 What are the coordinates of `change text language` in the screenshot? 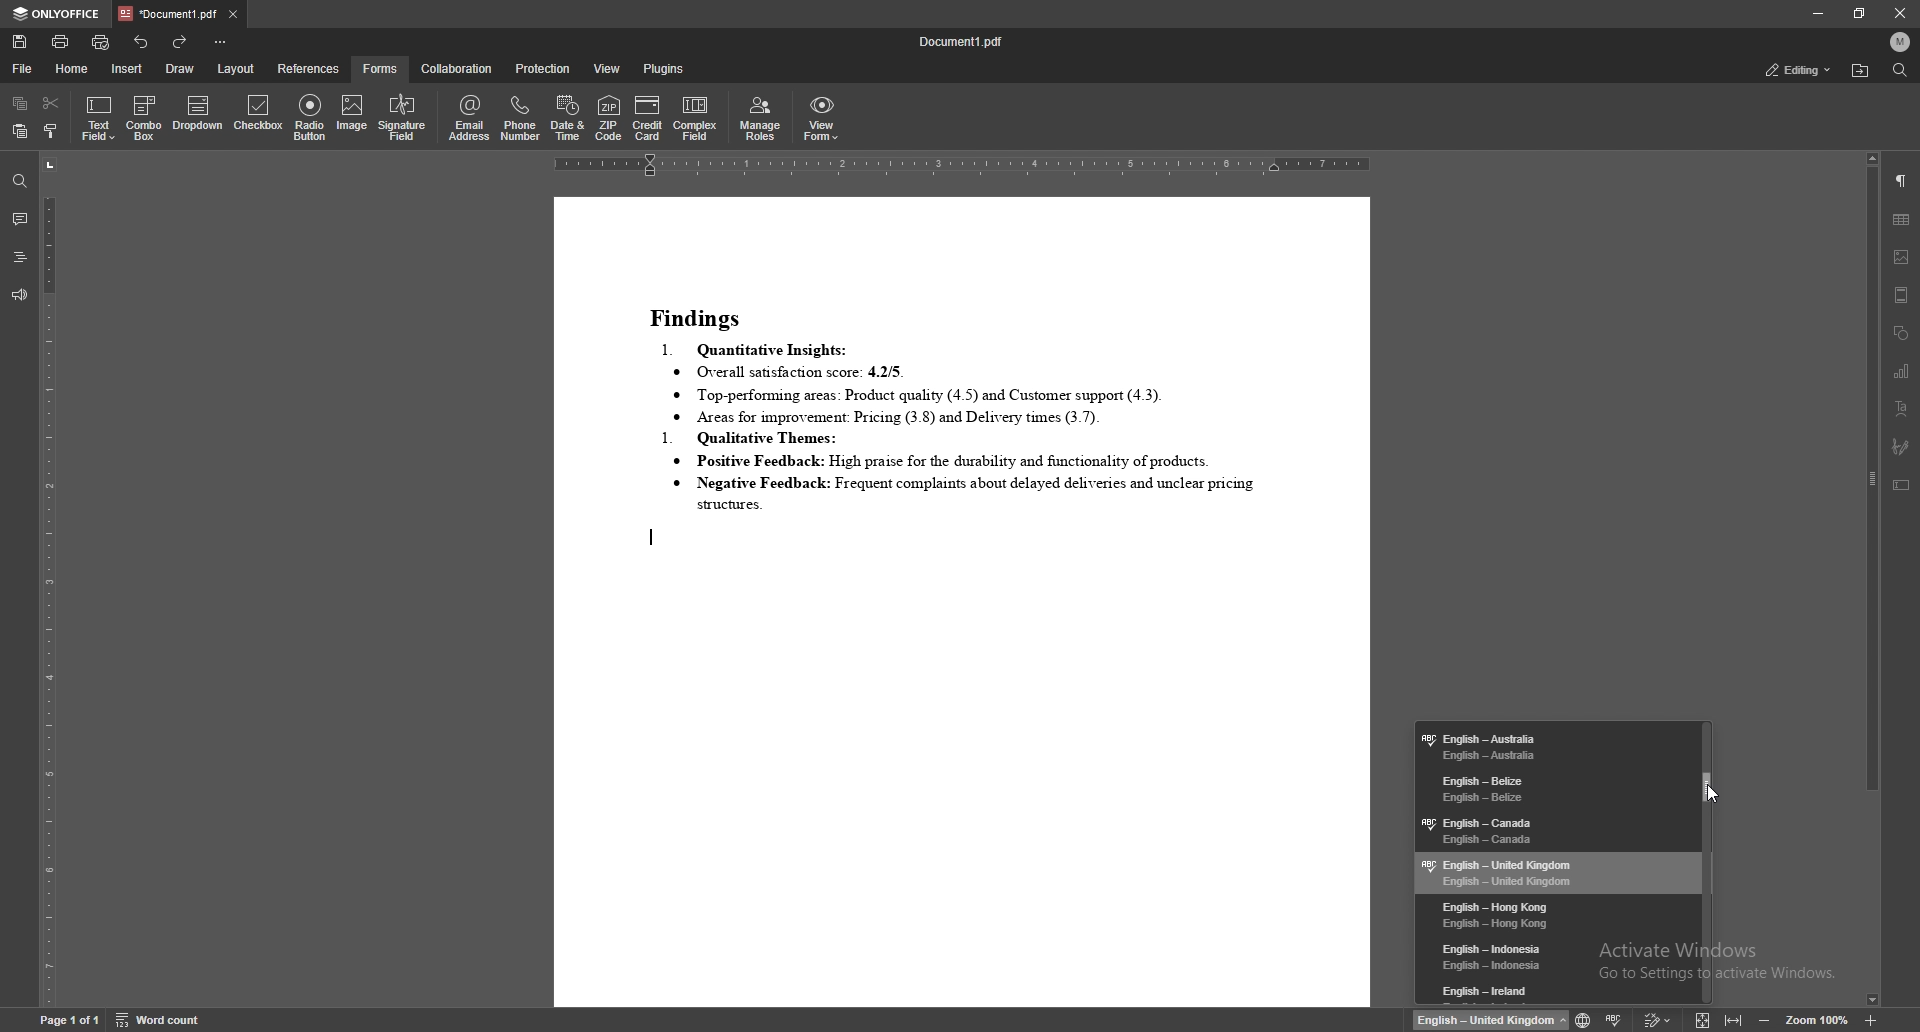 It's located at (1580, 1017).